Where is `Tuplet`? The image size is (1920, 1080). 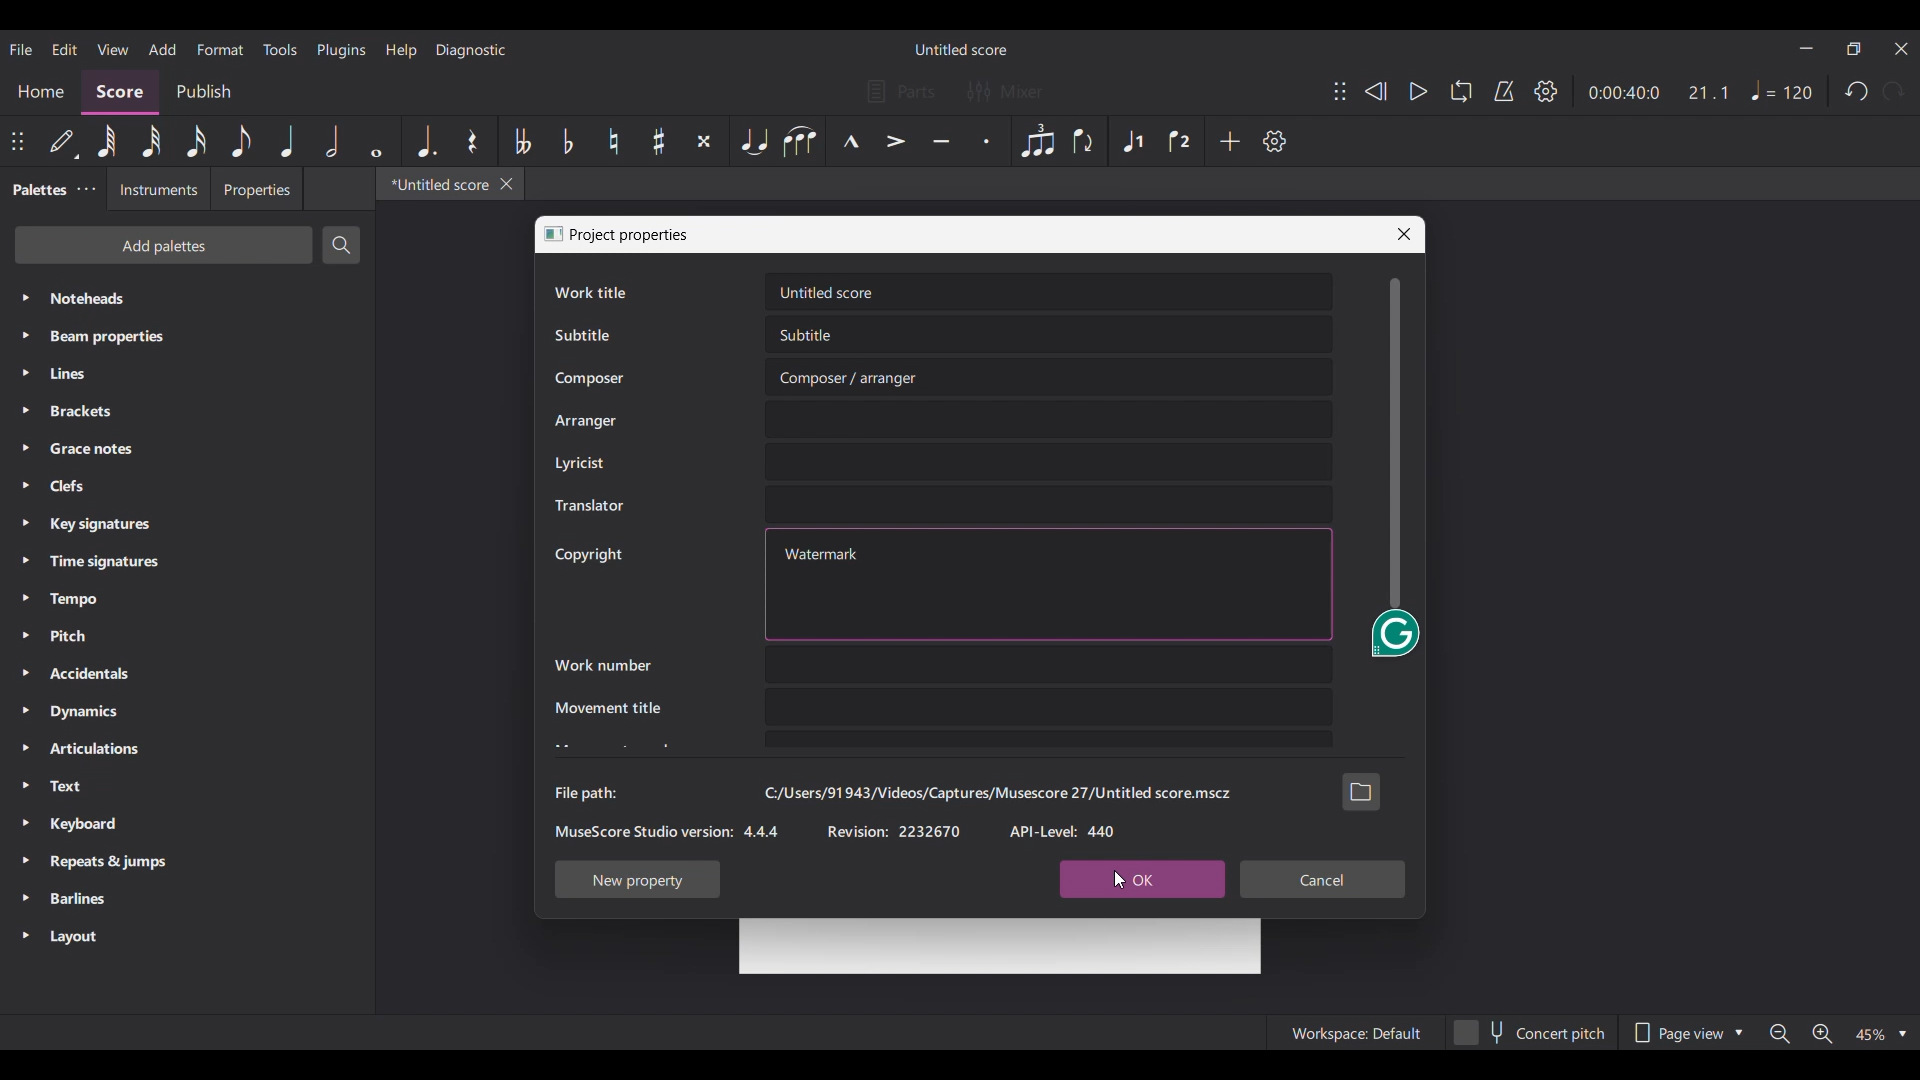 Tuplet is located at coordinates (1037, 141).